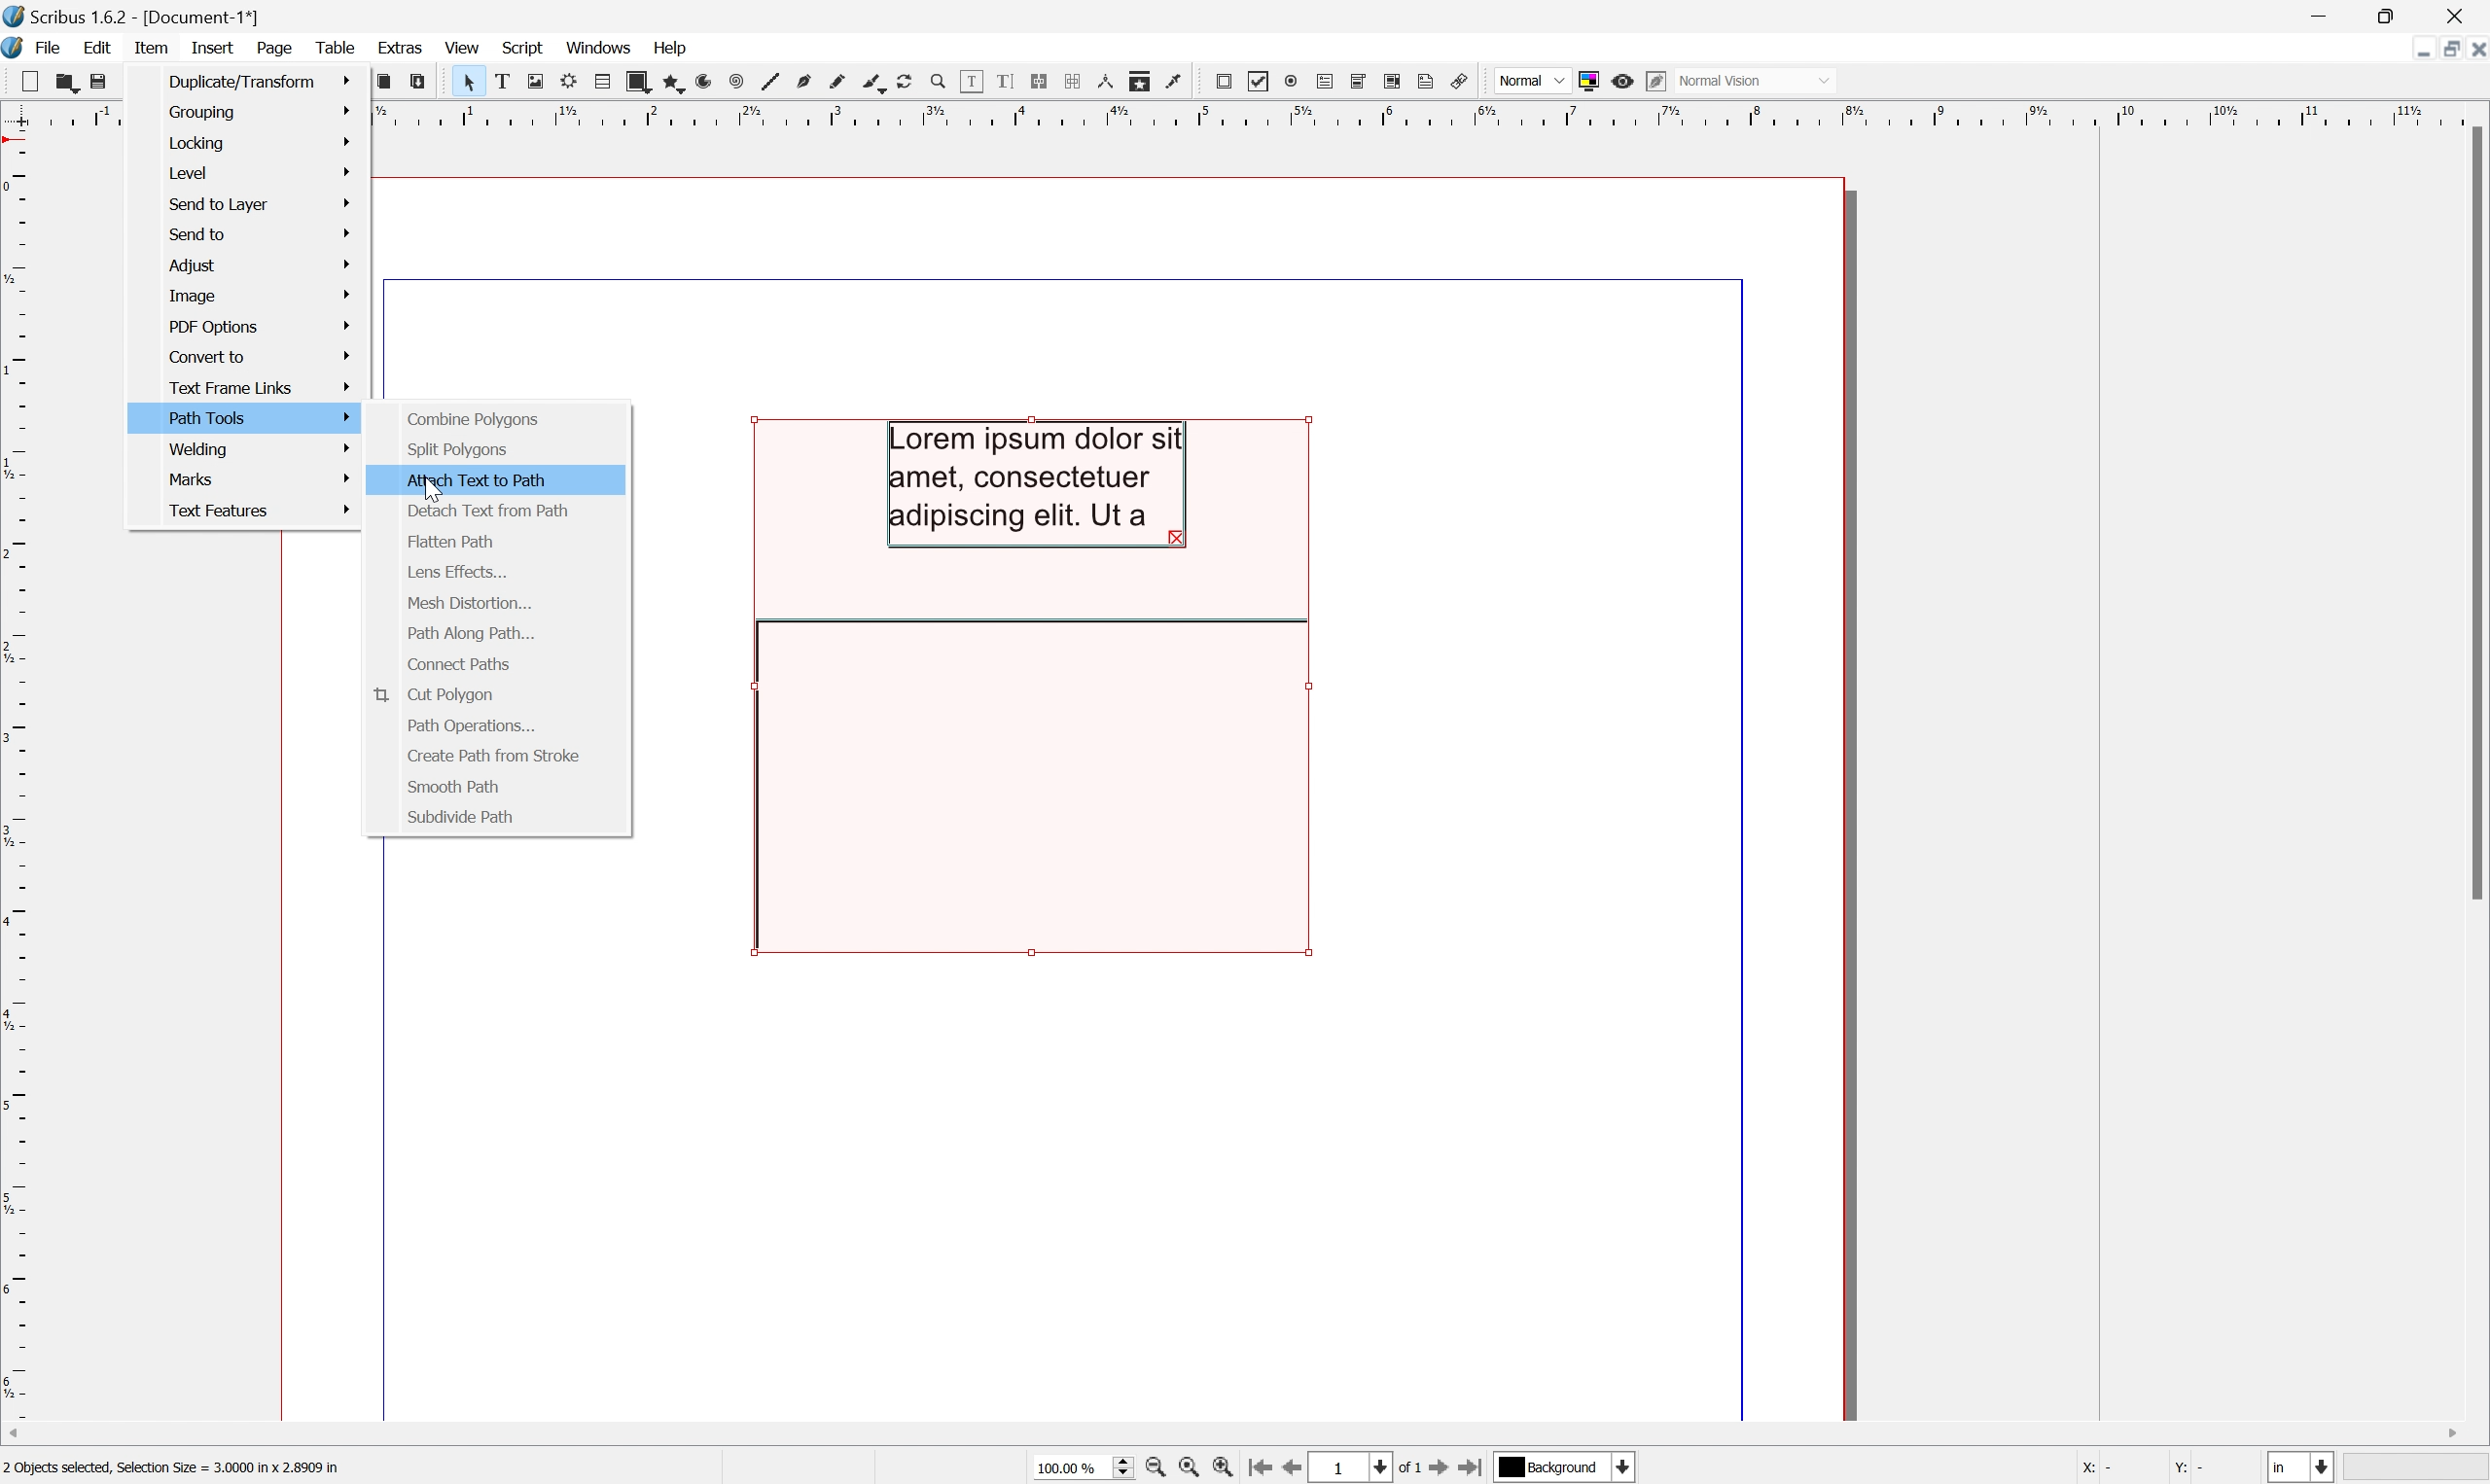 The height and width of the screenshot is (1484, 2490). What do you see at coordinates (462, 816) in the screenshot?
I see `Subdivide path` at bounding box center [462, 816].